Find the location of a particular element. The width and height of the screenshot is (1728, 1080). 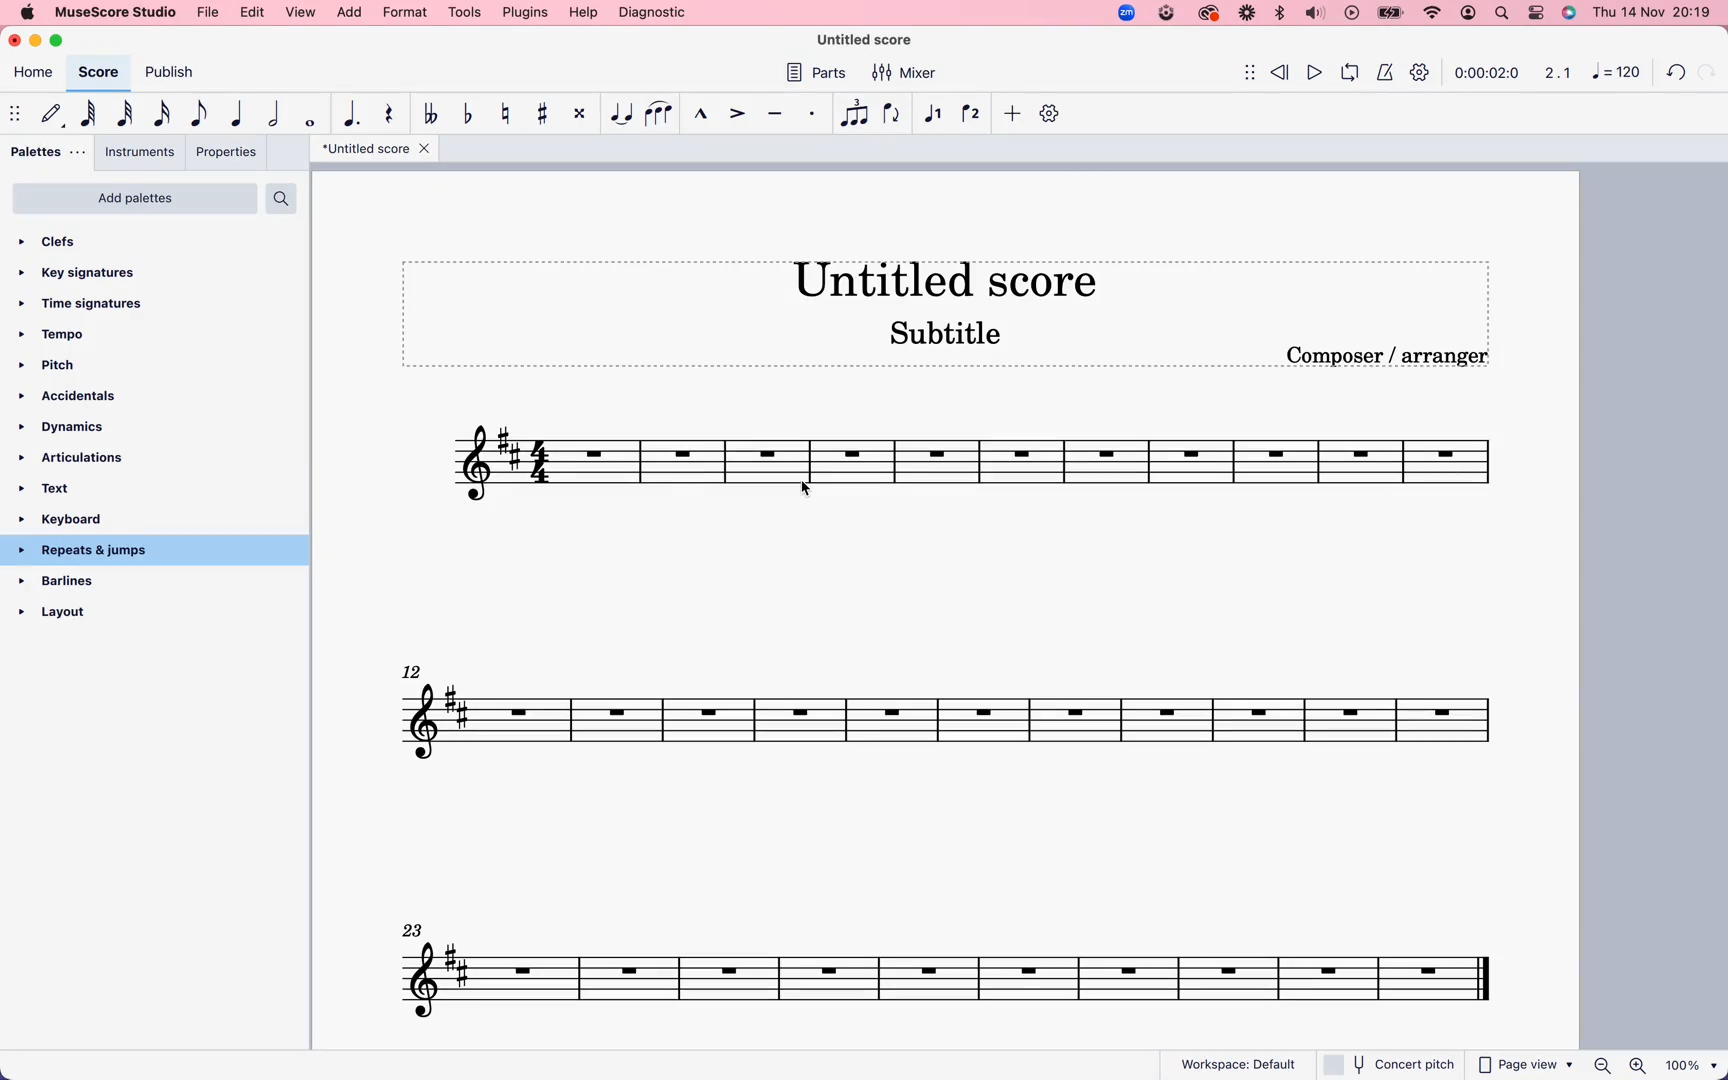

workspace is located at coordinates (1239, 1060).